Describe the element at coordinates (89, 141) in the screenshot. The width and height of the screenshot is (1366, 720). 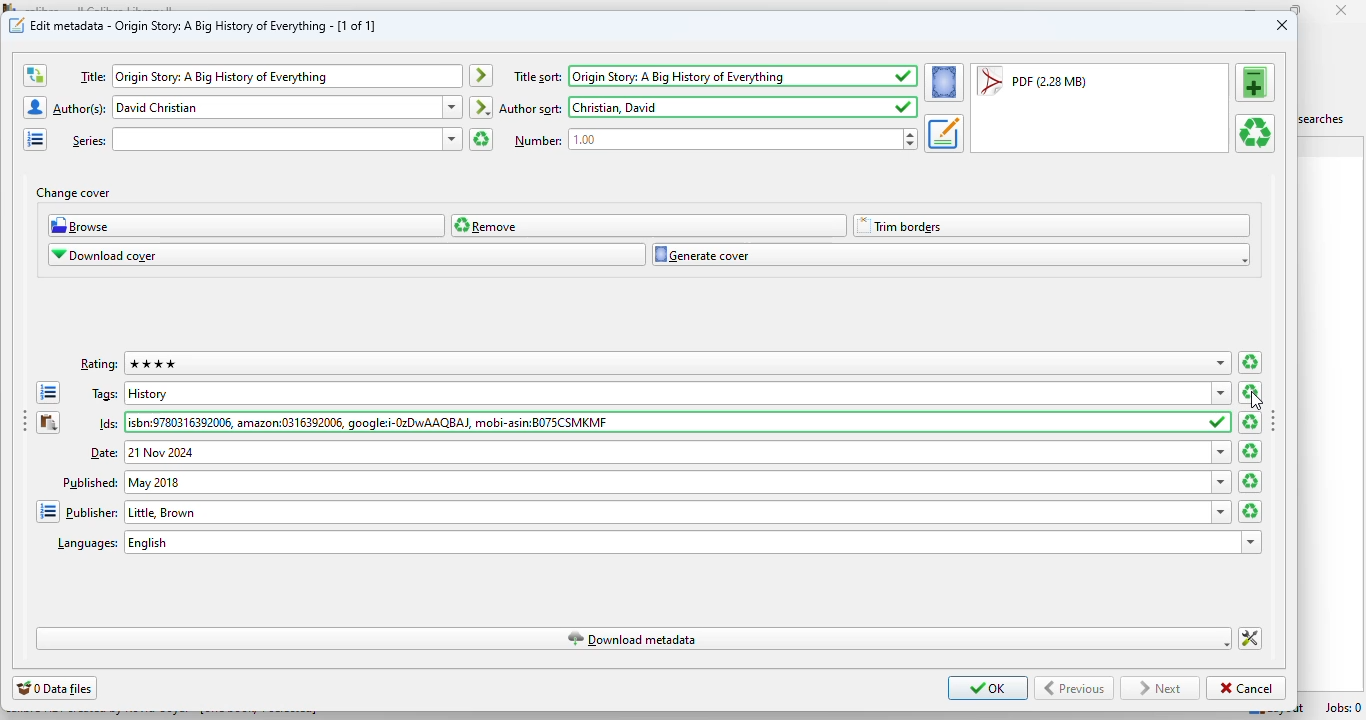
I see `text` at that location.